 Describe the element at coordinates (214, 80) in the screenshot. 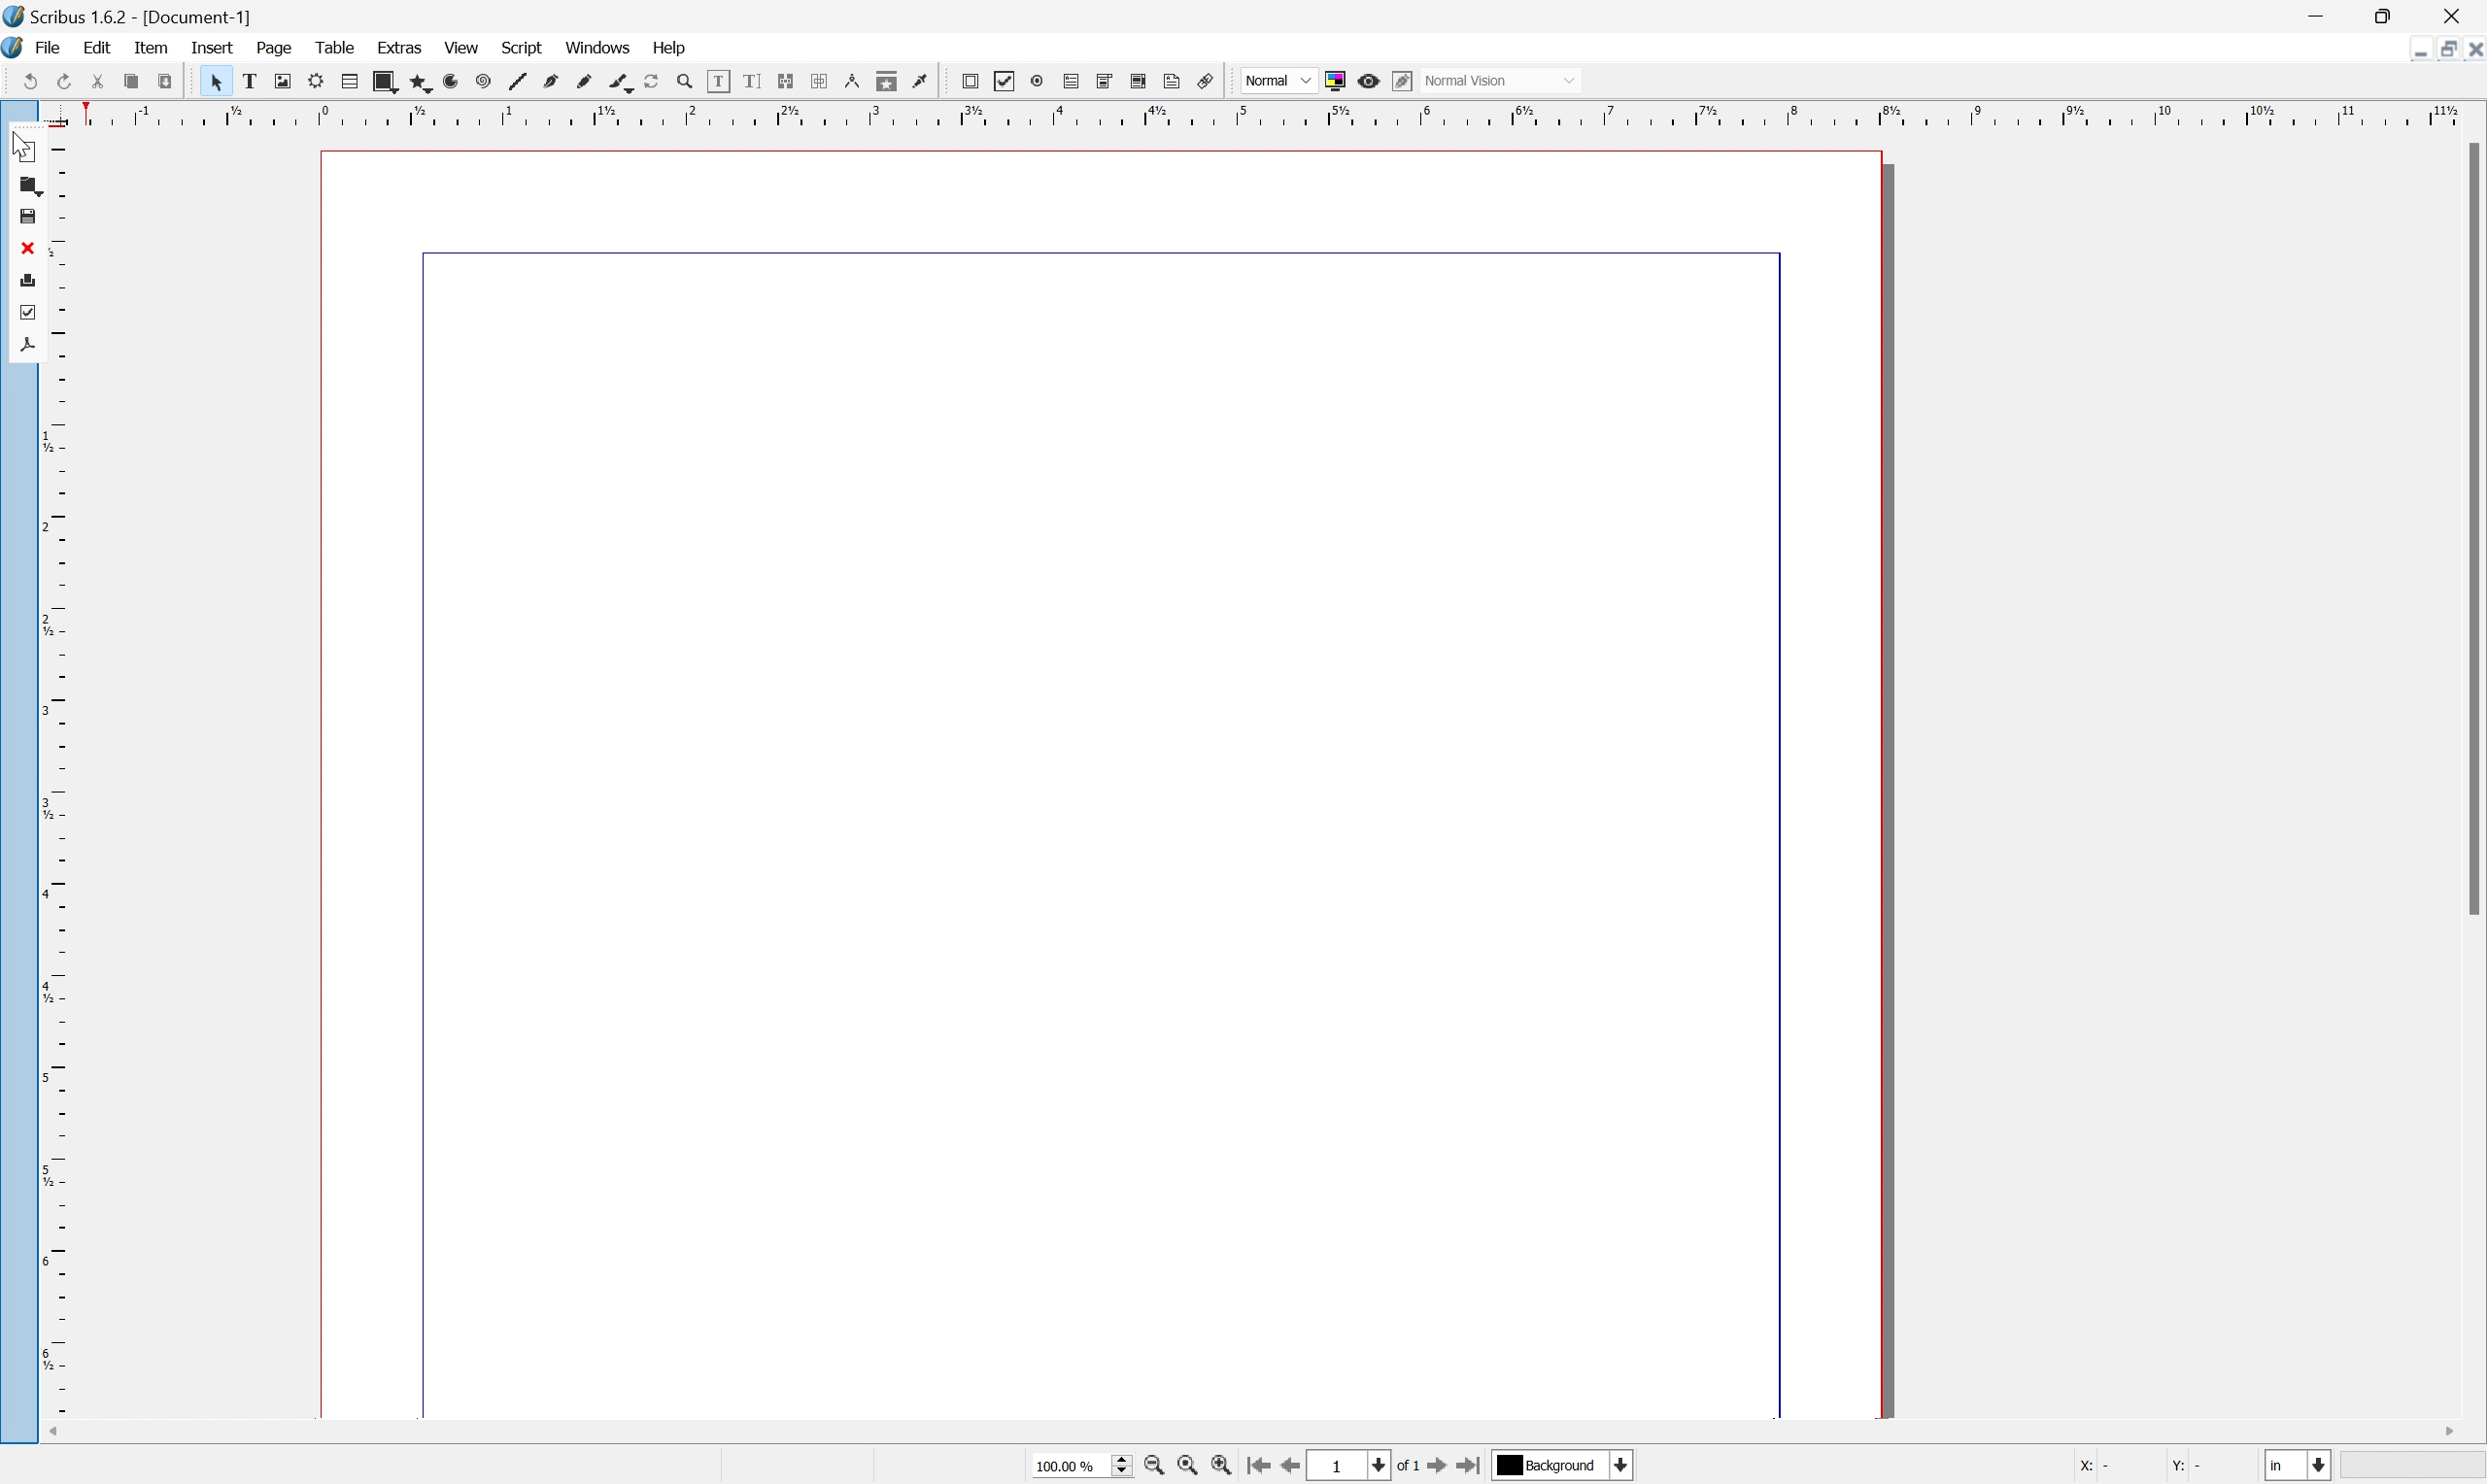

I see `preflight verifier` at that location.